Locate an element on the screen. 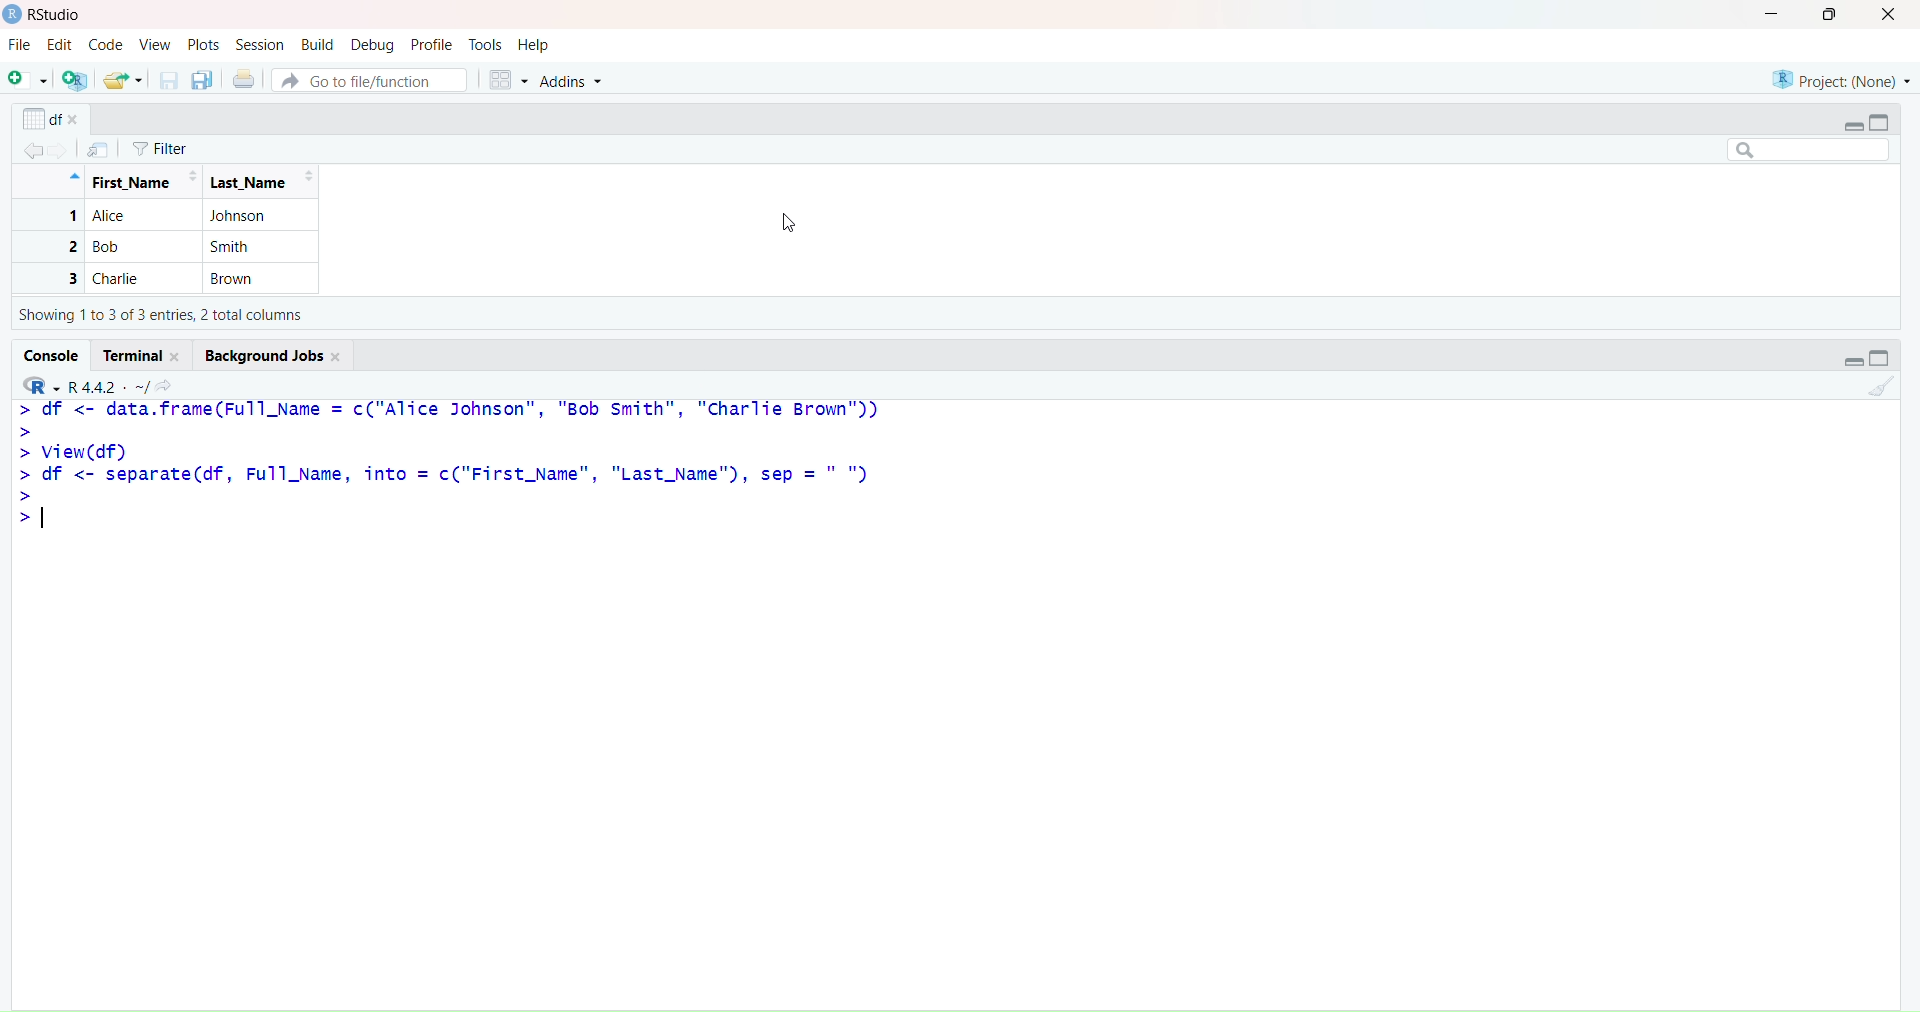  df is located at coordinates (51, 115).